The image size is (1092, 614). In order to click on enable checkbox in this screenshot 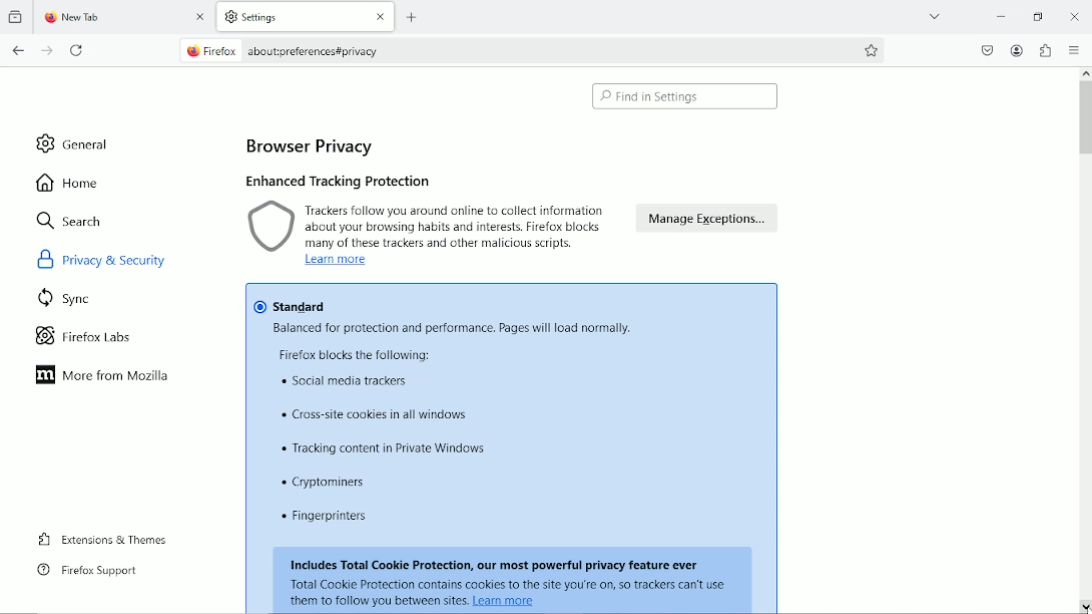, I will do `click(257, 307)`.